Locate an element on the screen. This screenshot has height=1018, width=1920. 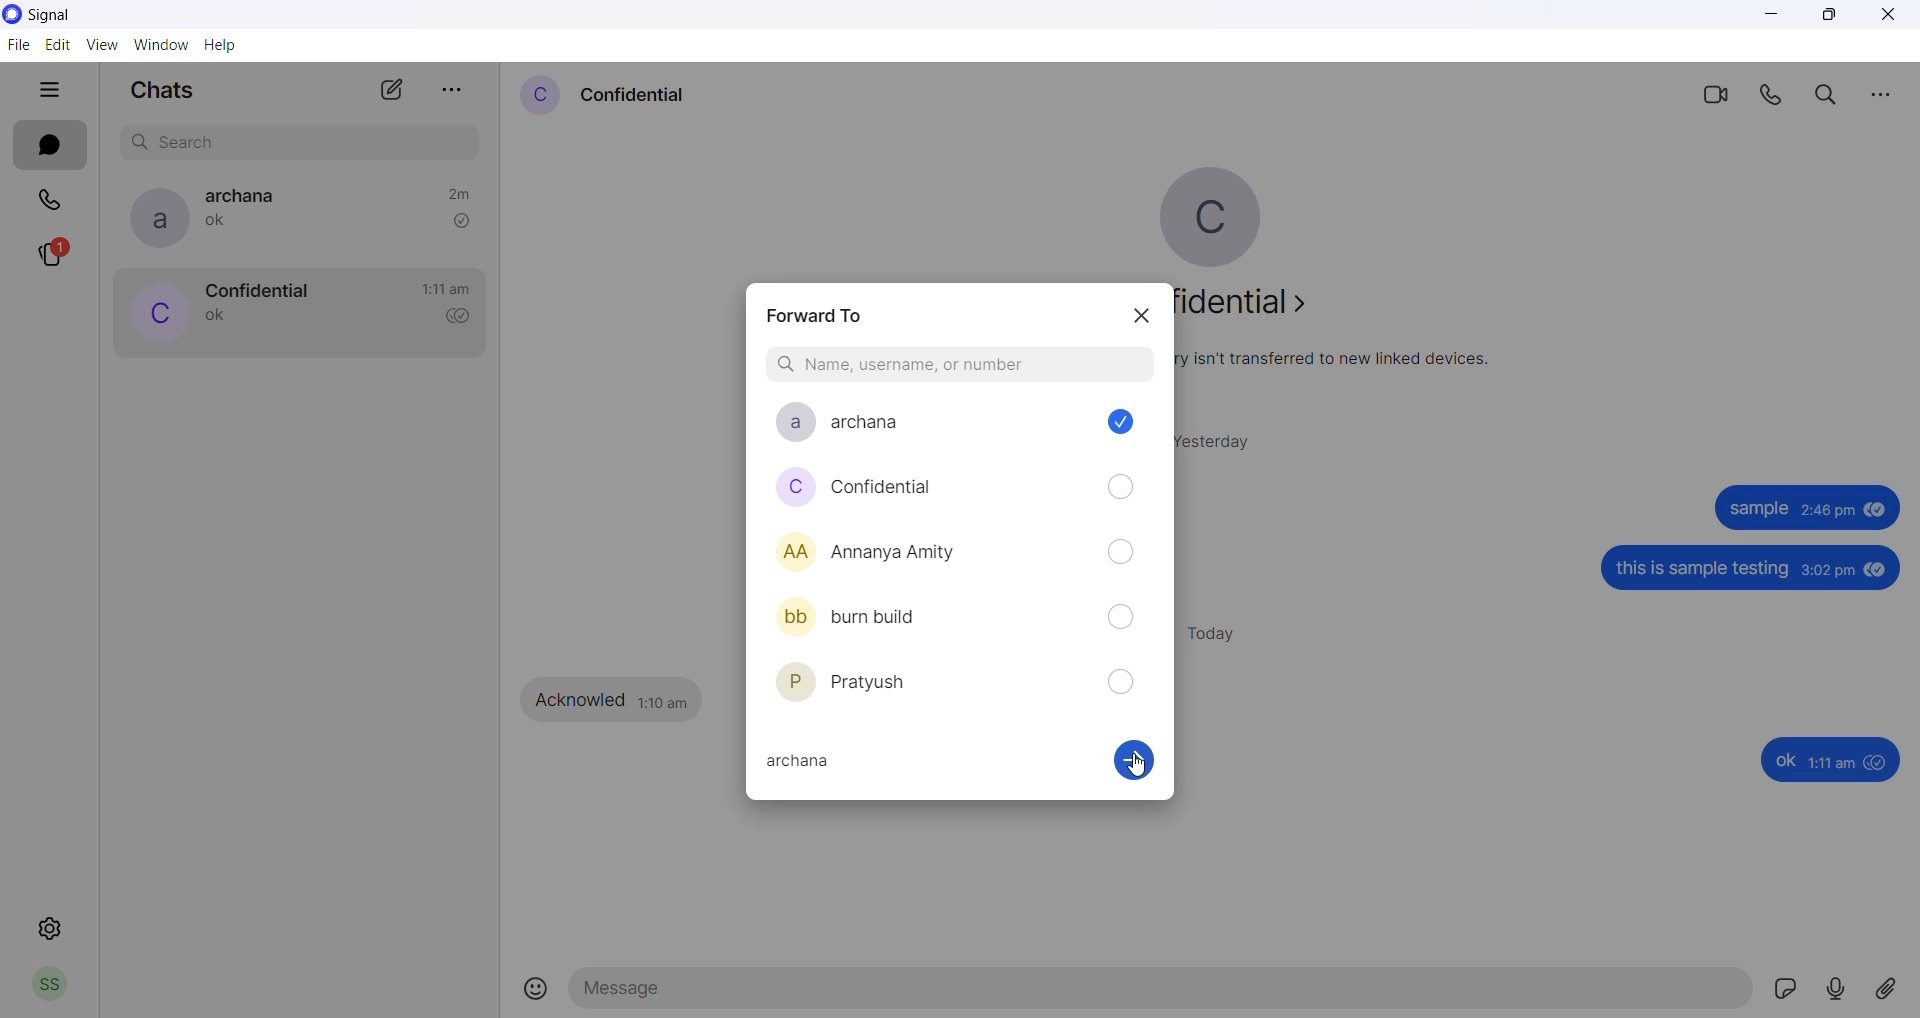
contact name is located at coordinates (635, 93).